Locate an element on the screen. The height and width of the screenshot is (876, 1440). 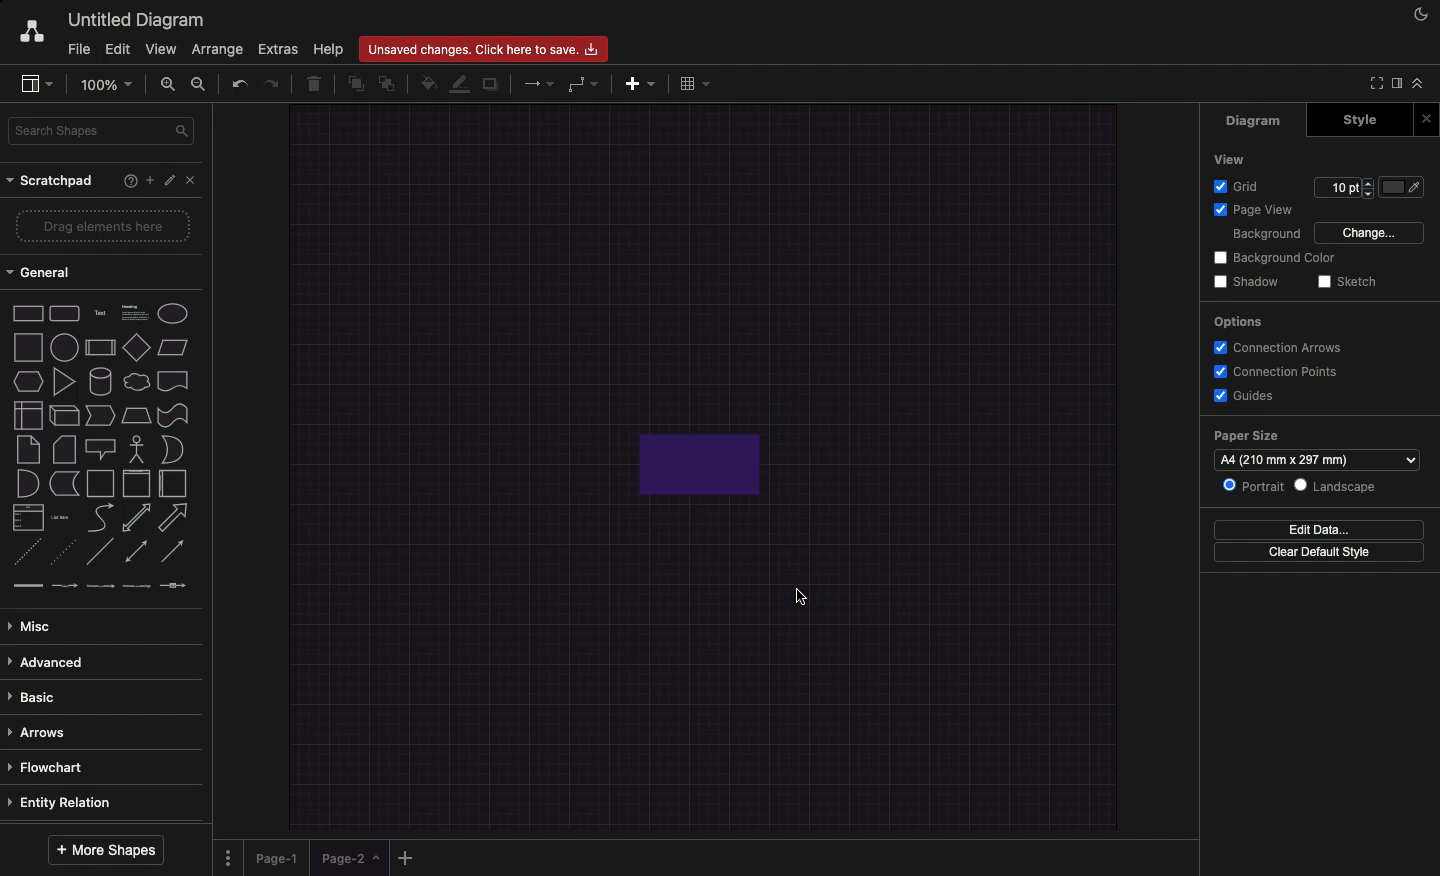
Diagram is located at coordinates (1250, 122).